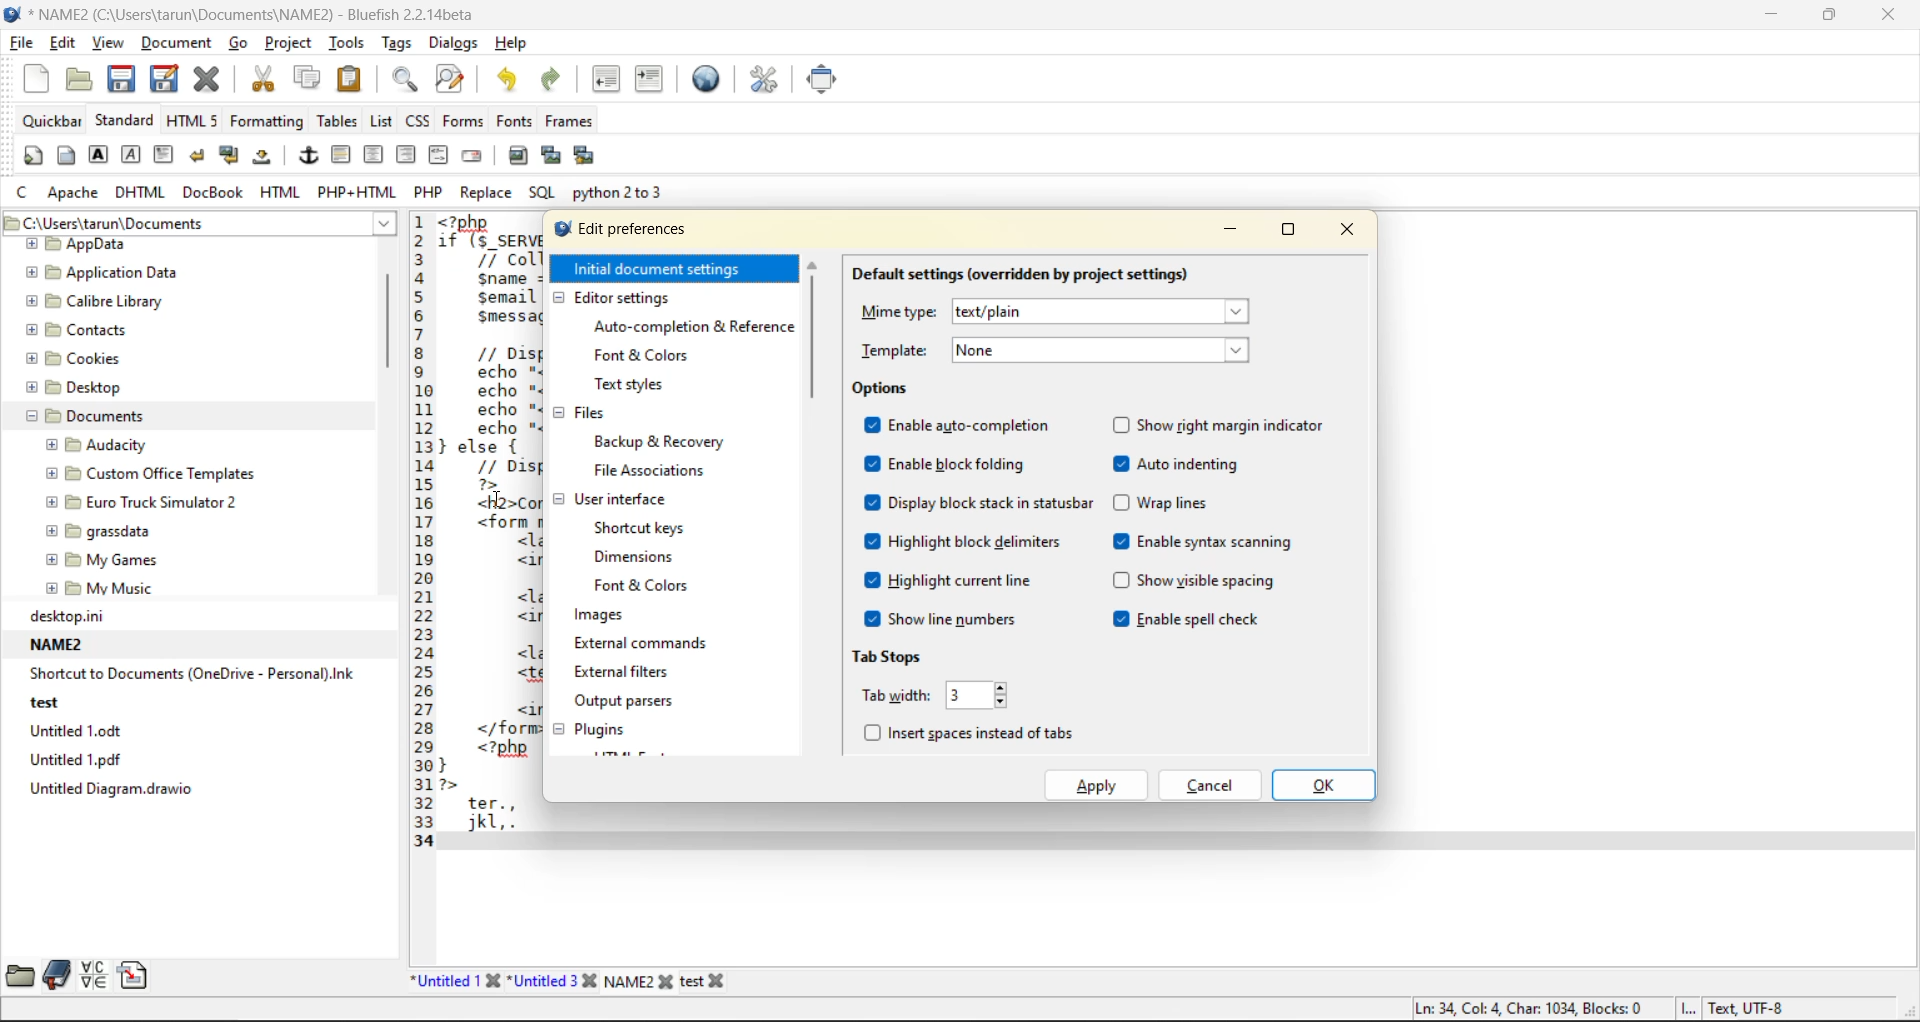 Image resolution: width=1920 pixels, height=1022 pixels. I want to click on show right margin indicator, so click(1220, 421).